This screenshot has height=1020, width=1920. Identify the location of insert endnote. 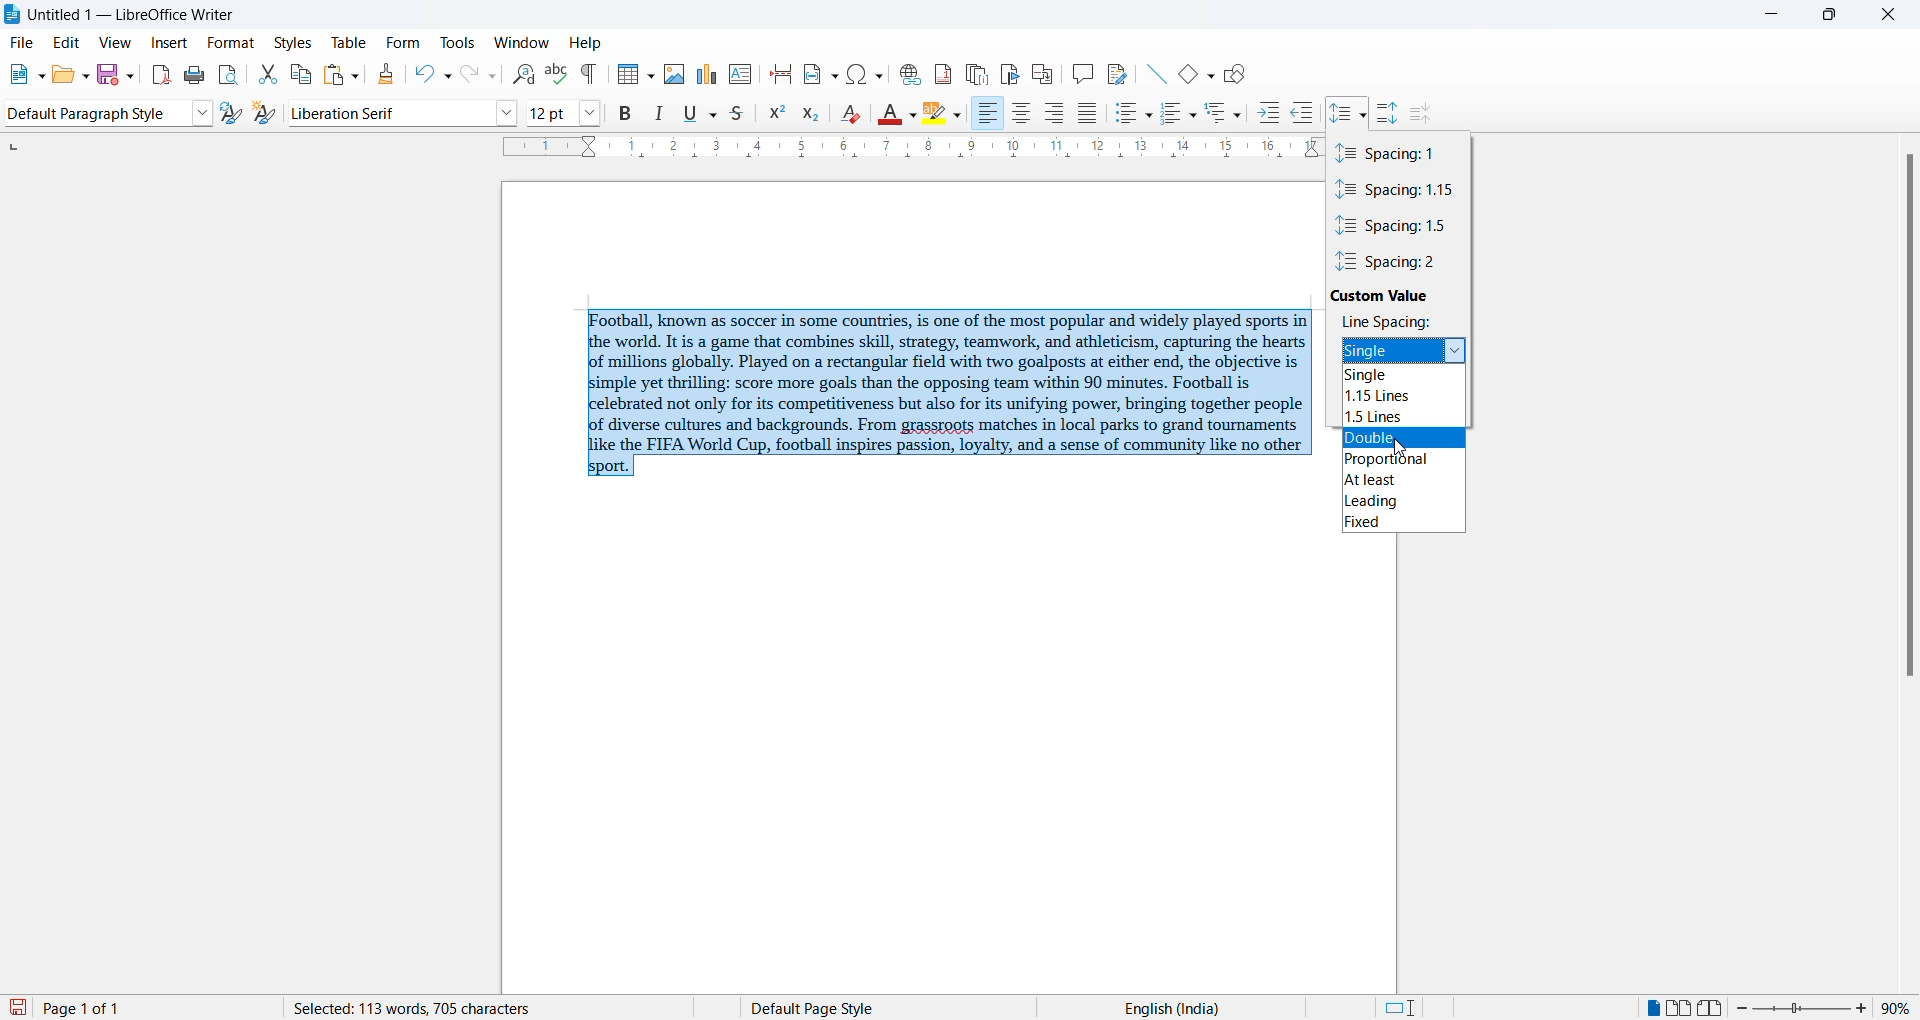
(977, 71).